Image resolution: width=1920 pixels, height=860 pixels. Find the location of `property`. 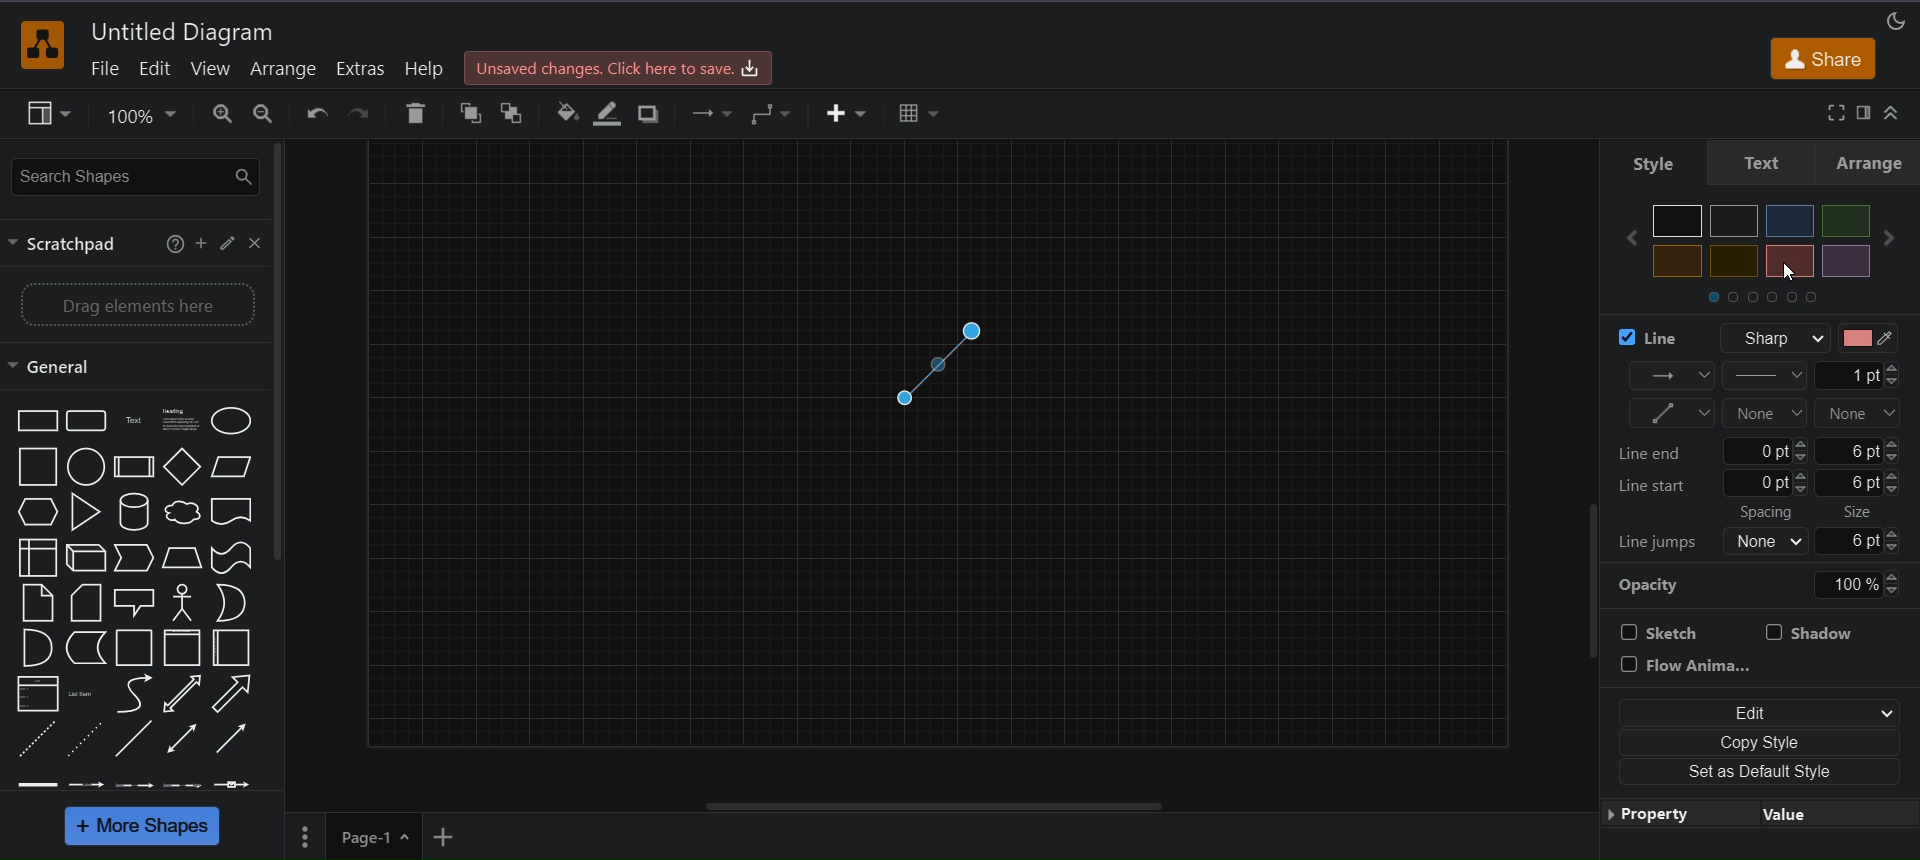

property is located at coordinates (1659, 813).